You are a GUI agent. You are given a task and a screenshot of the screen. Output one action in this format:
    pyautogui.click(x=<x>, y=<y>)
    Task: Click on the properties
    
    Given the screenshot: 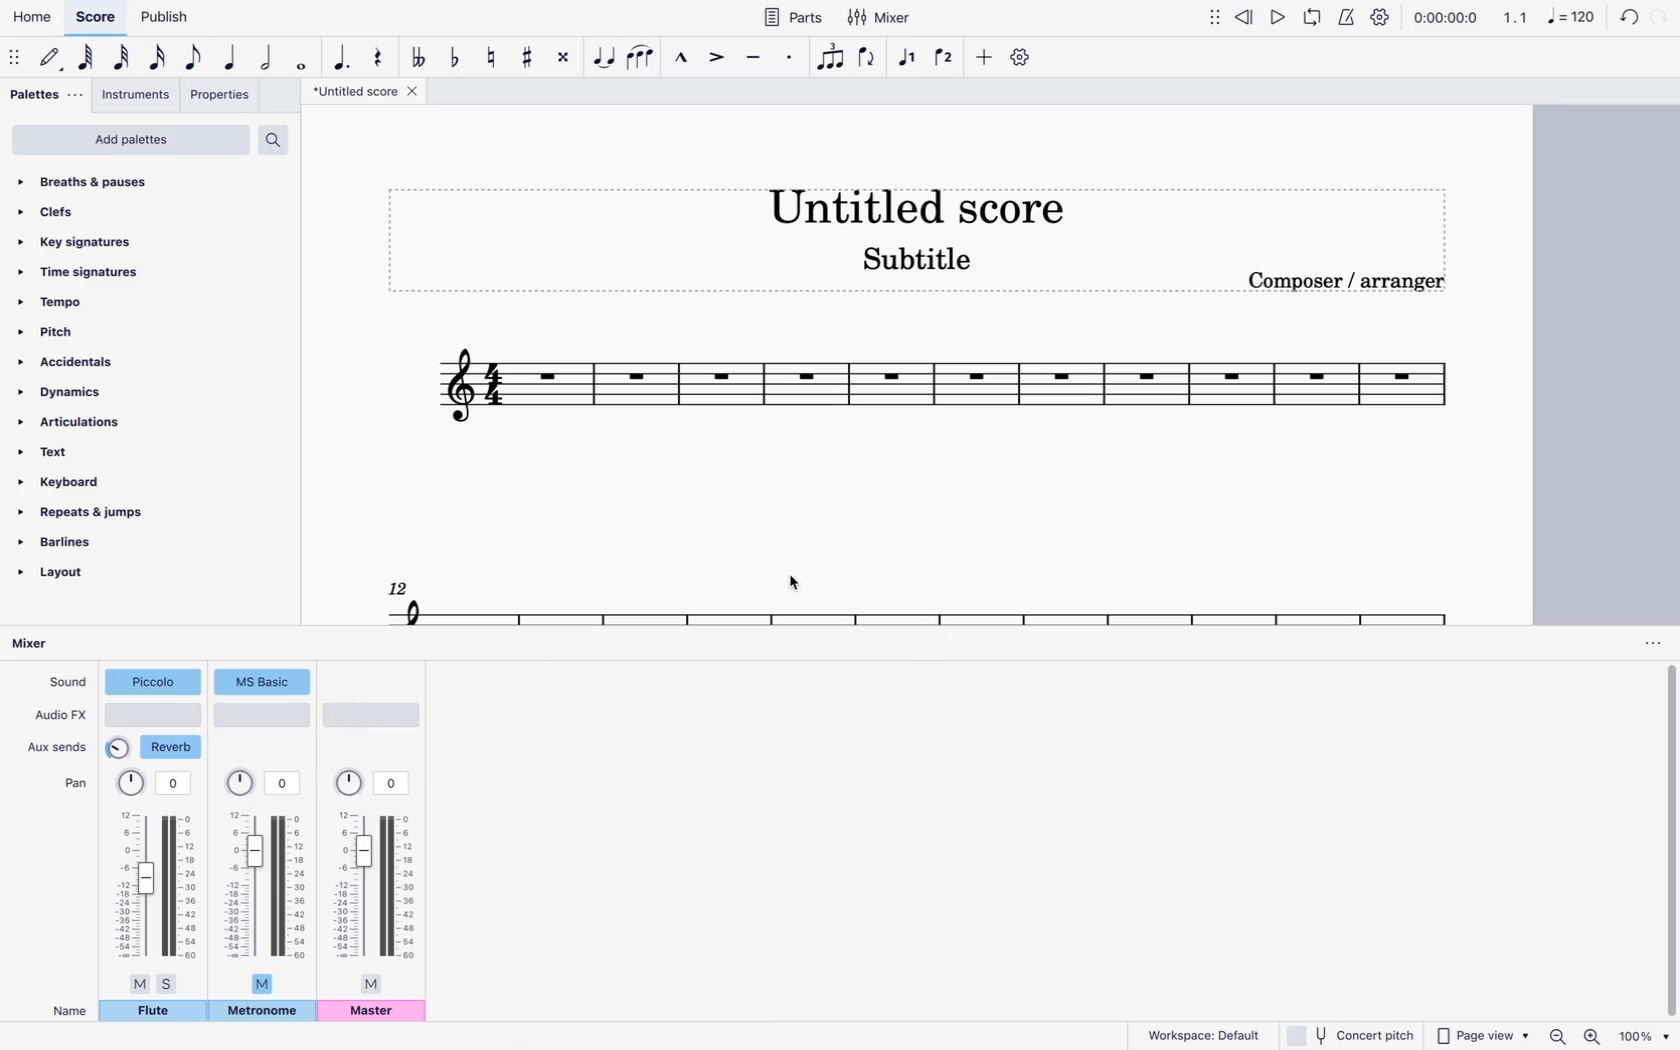 What is the action you would take?
    pyautogui.click(x=222, y=97)
    